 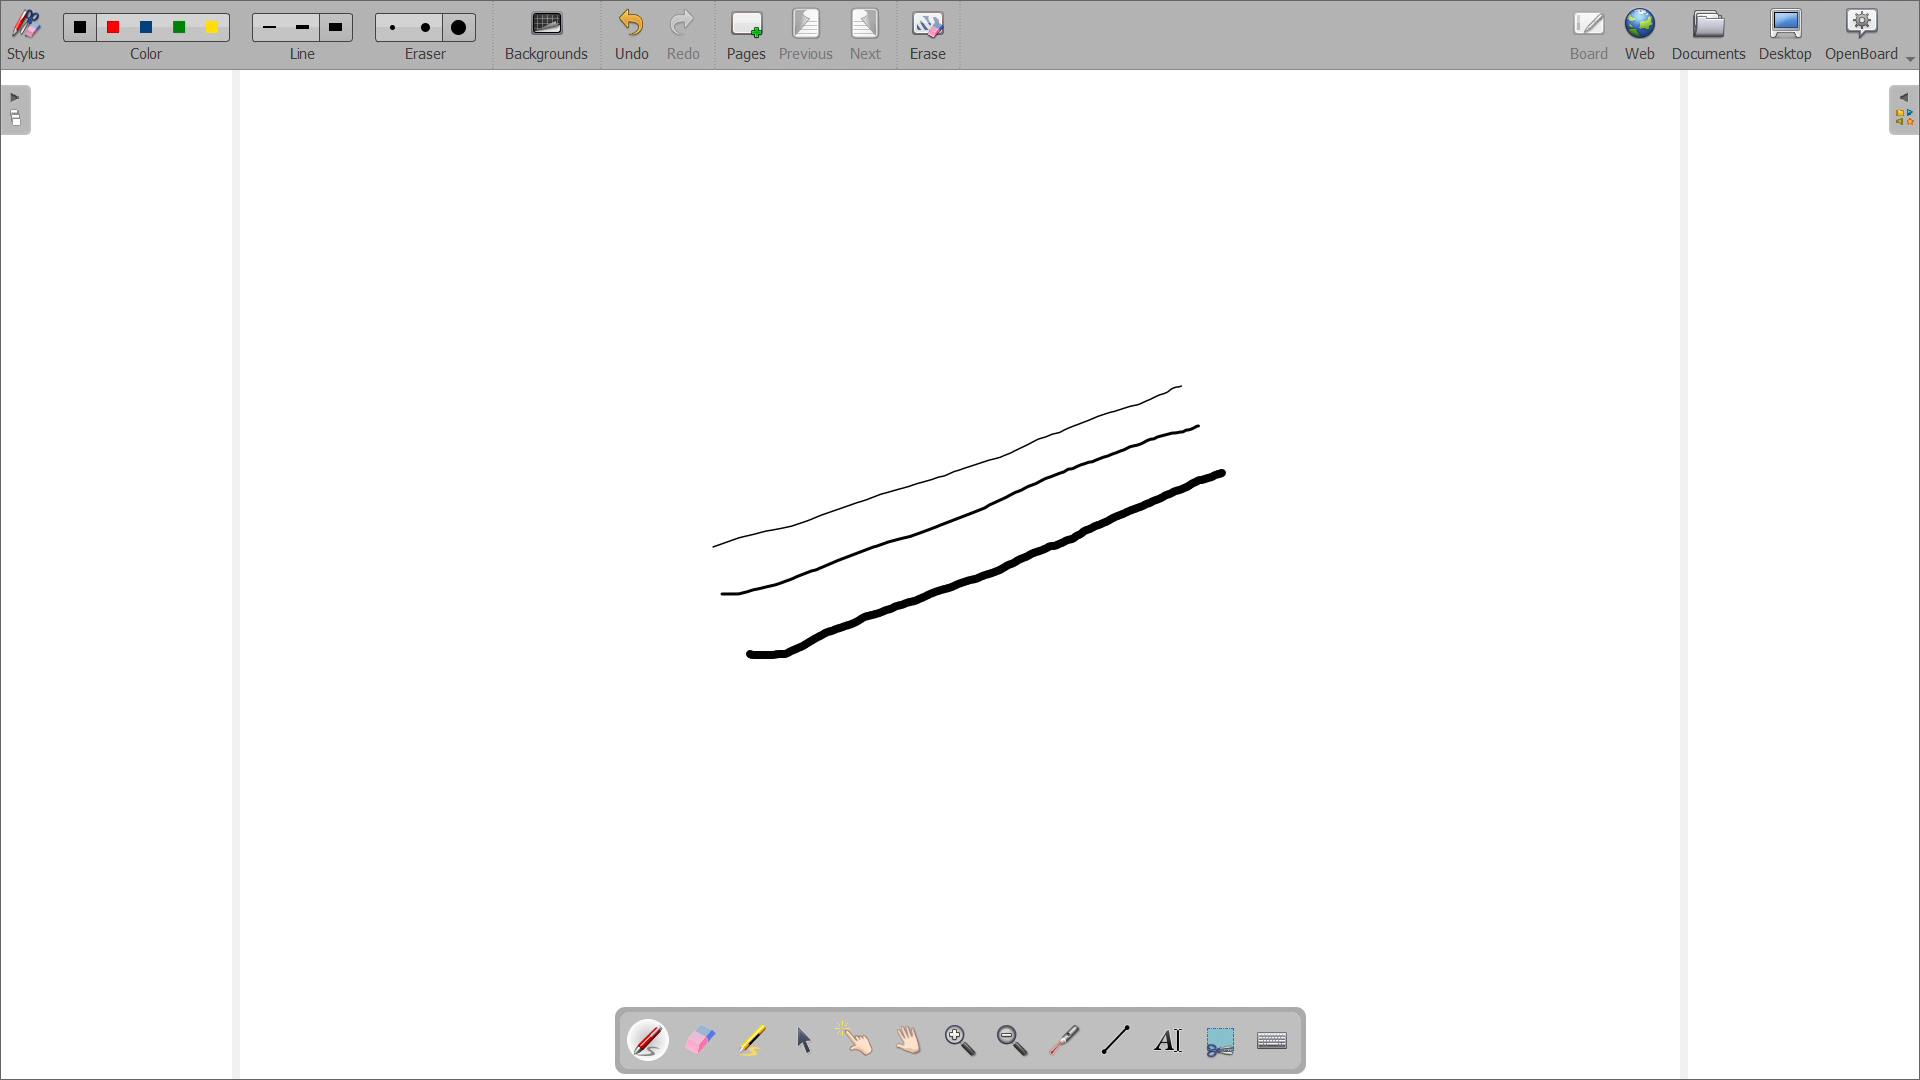 I want to click on cursor, so click(x=1220, y=473).